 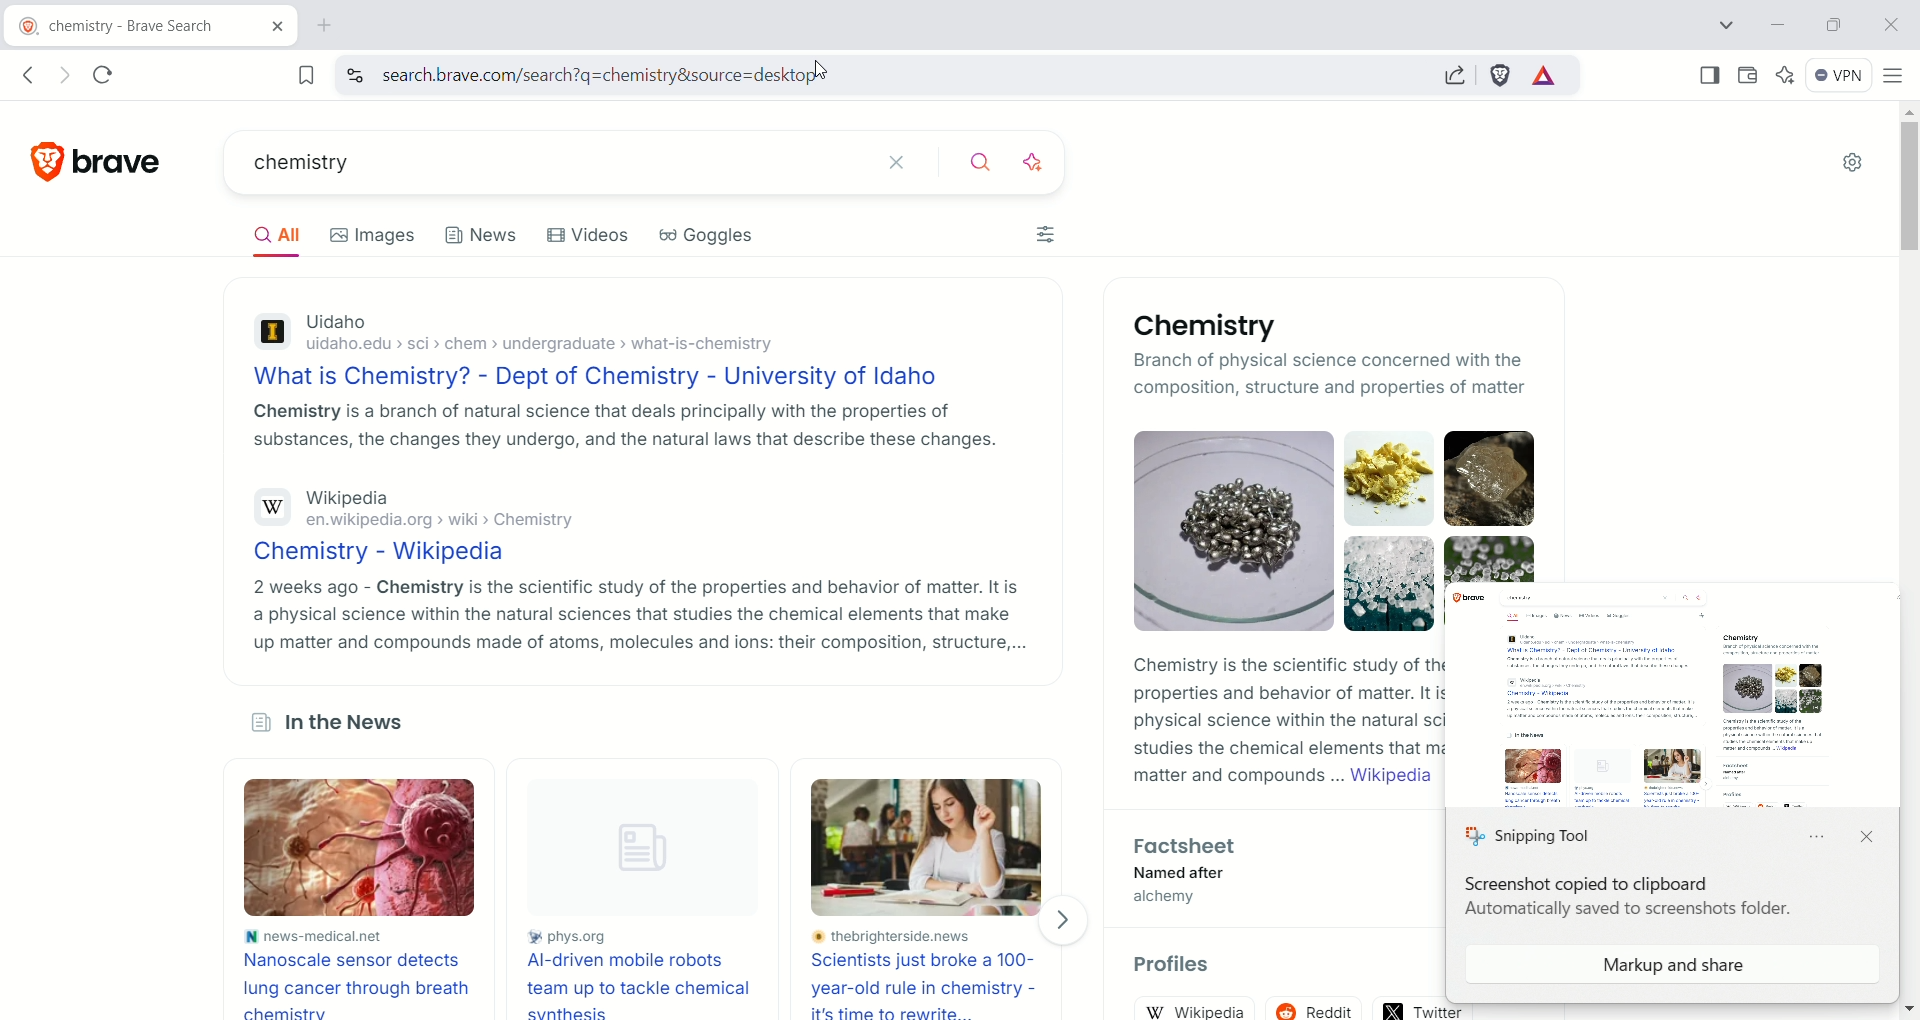 I want to click on brave, so click(x=125, y=155).